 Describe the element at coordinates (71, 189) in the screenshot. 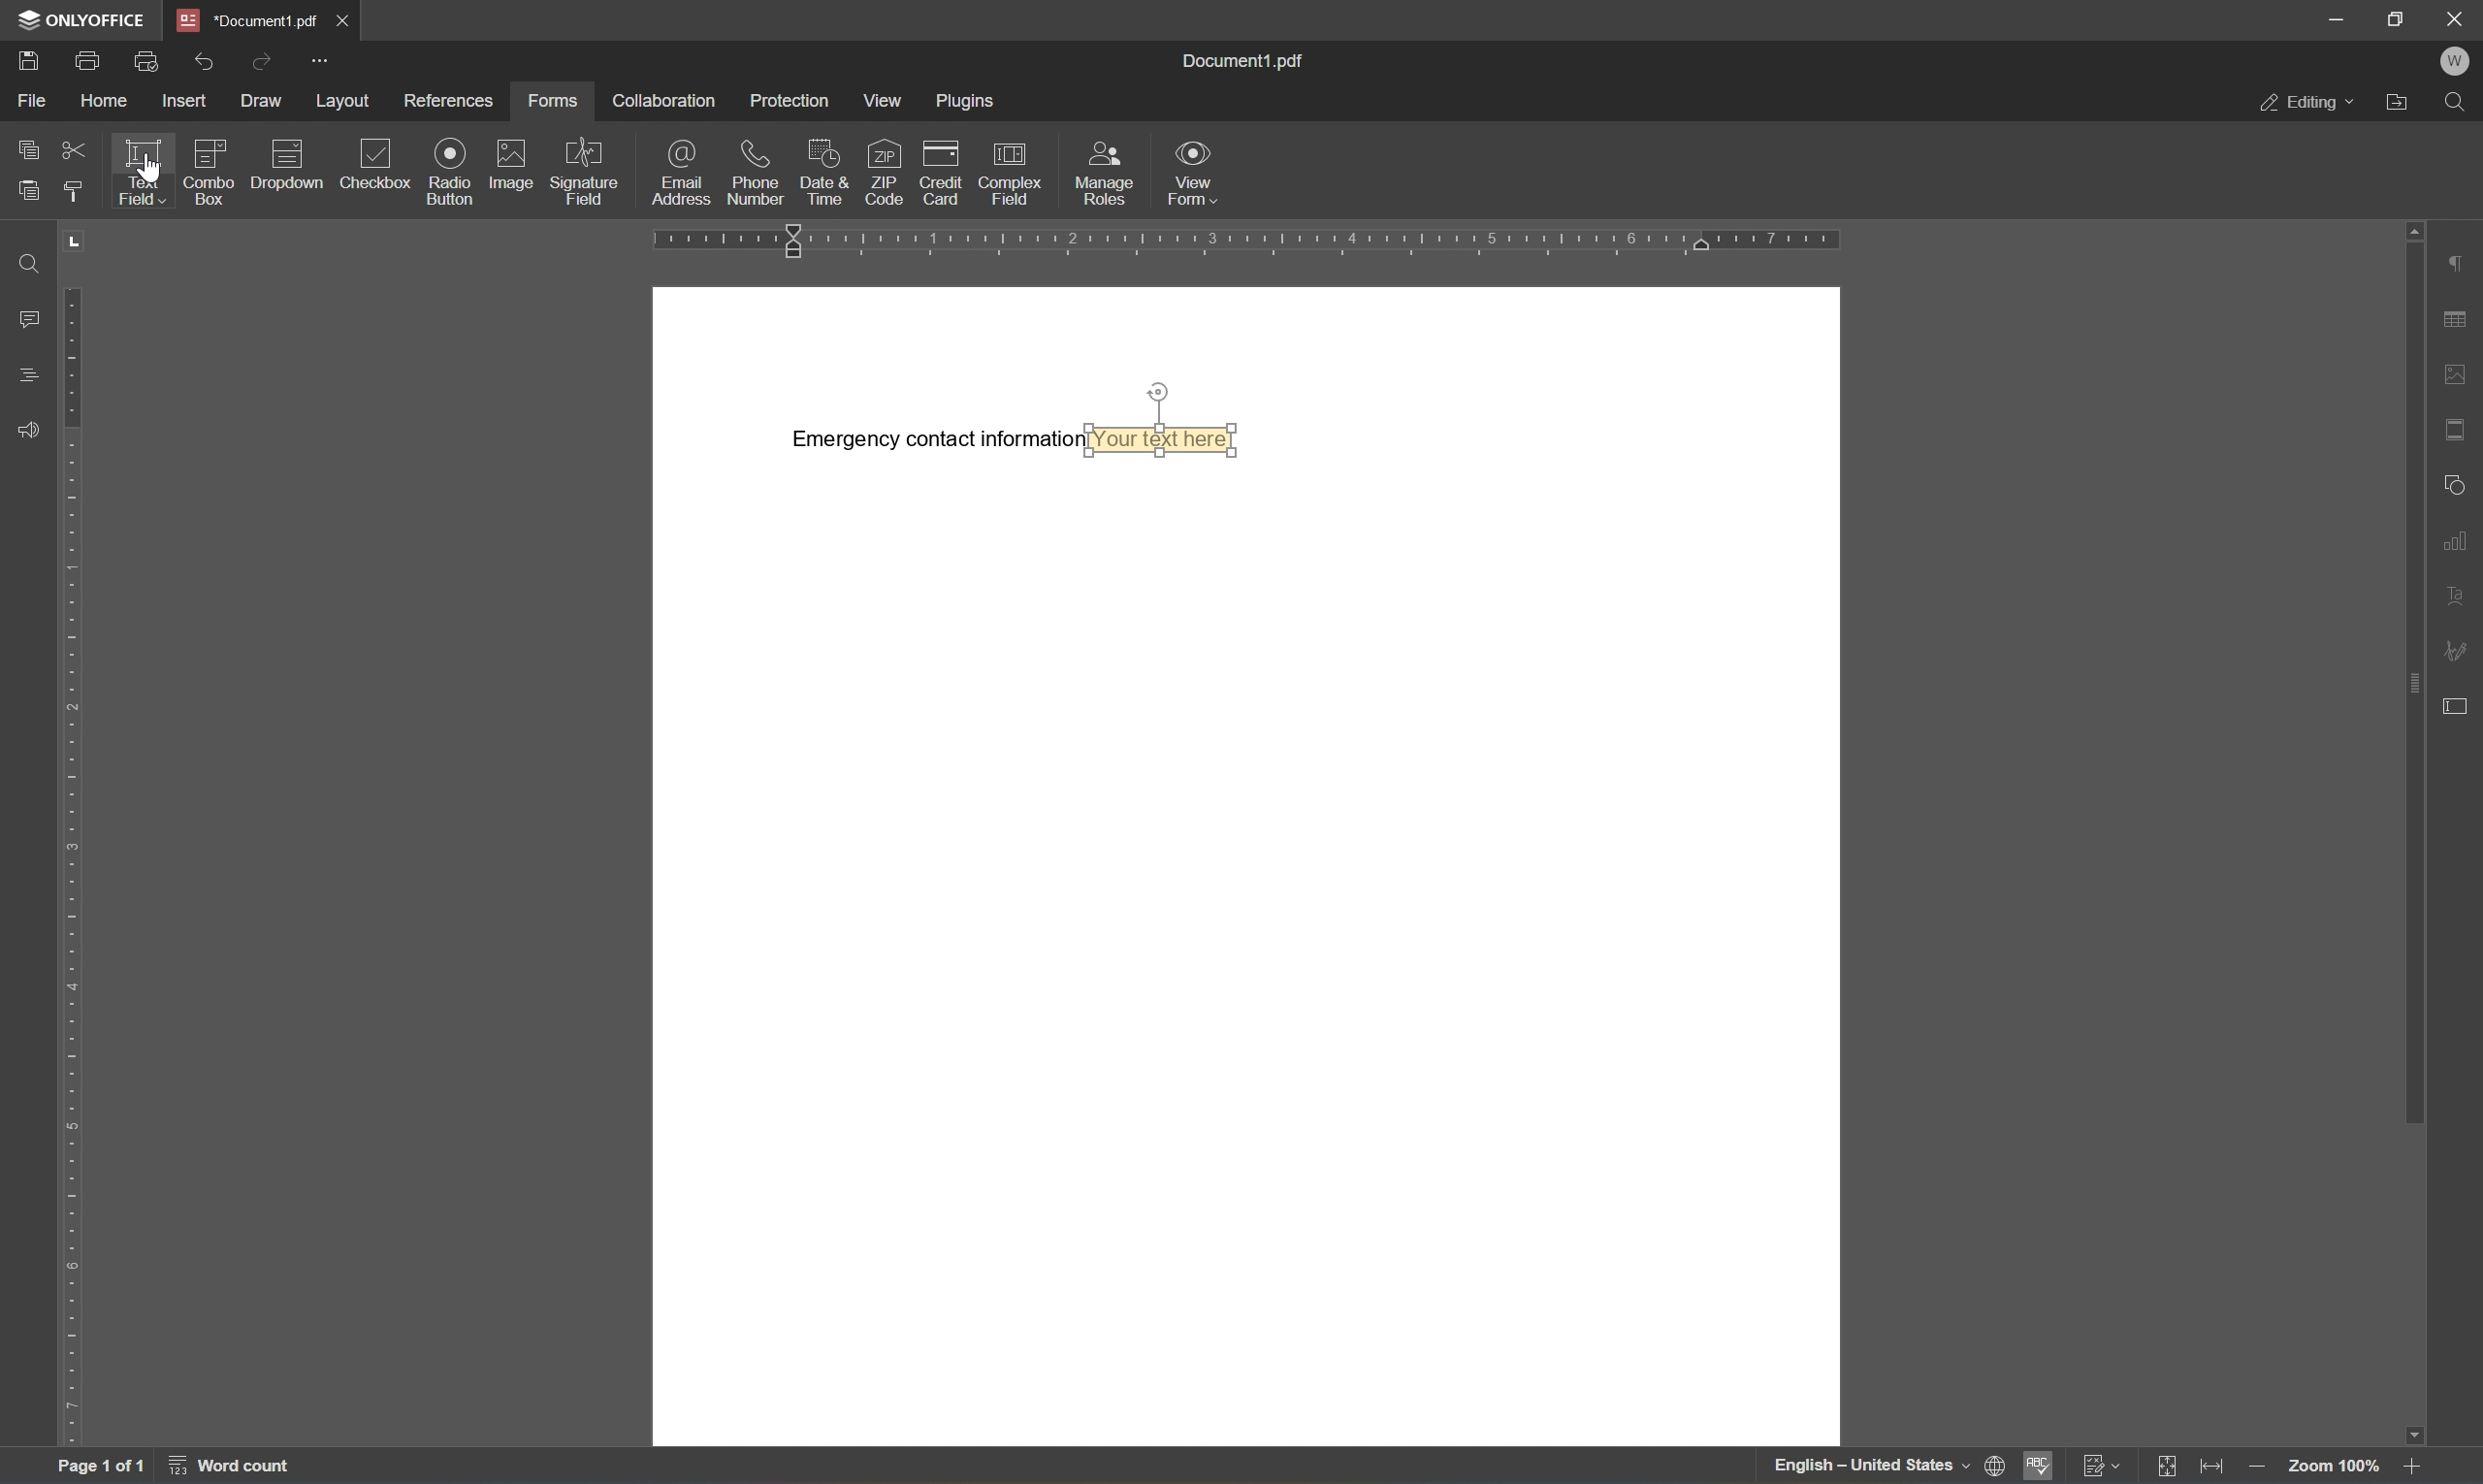

I see `copy style` at that location.